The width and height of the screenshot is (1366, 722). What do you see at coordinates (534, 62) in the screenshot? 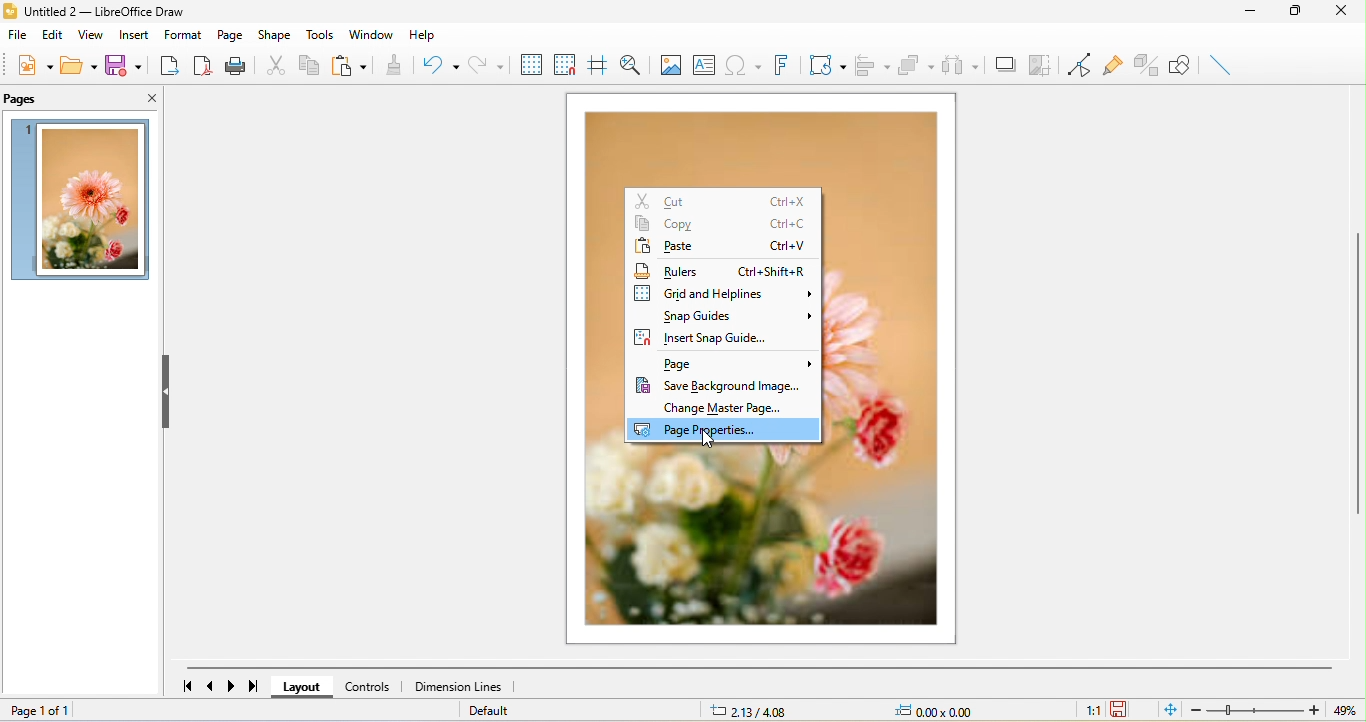
I see `display to grid` at bounding box center [534, 62].